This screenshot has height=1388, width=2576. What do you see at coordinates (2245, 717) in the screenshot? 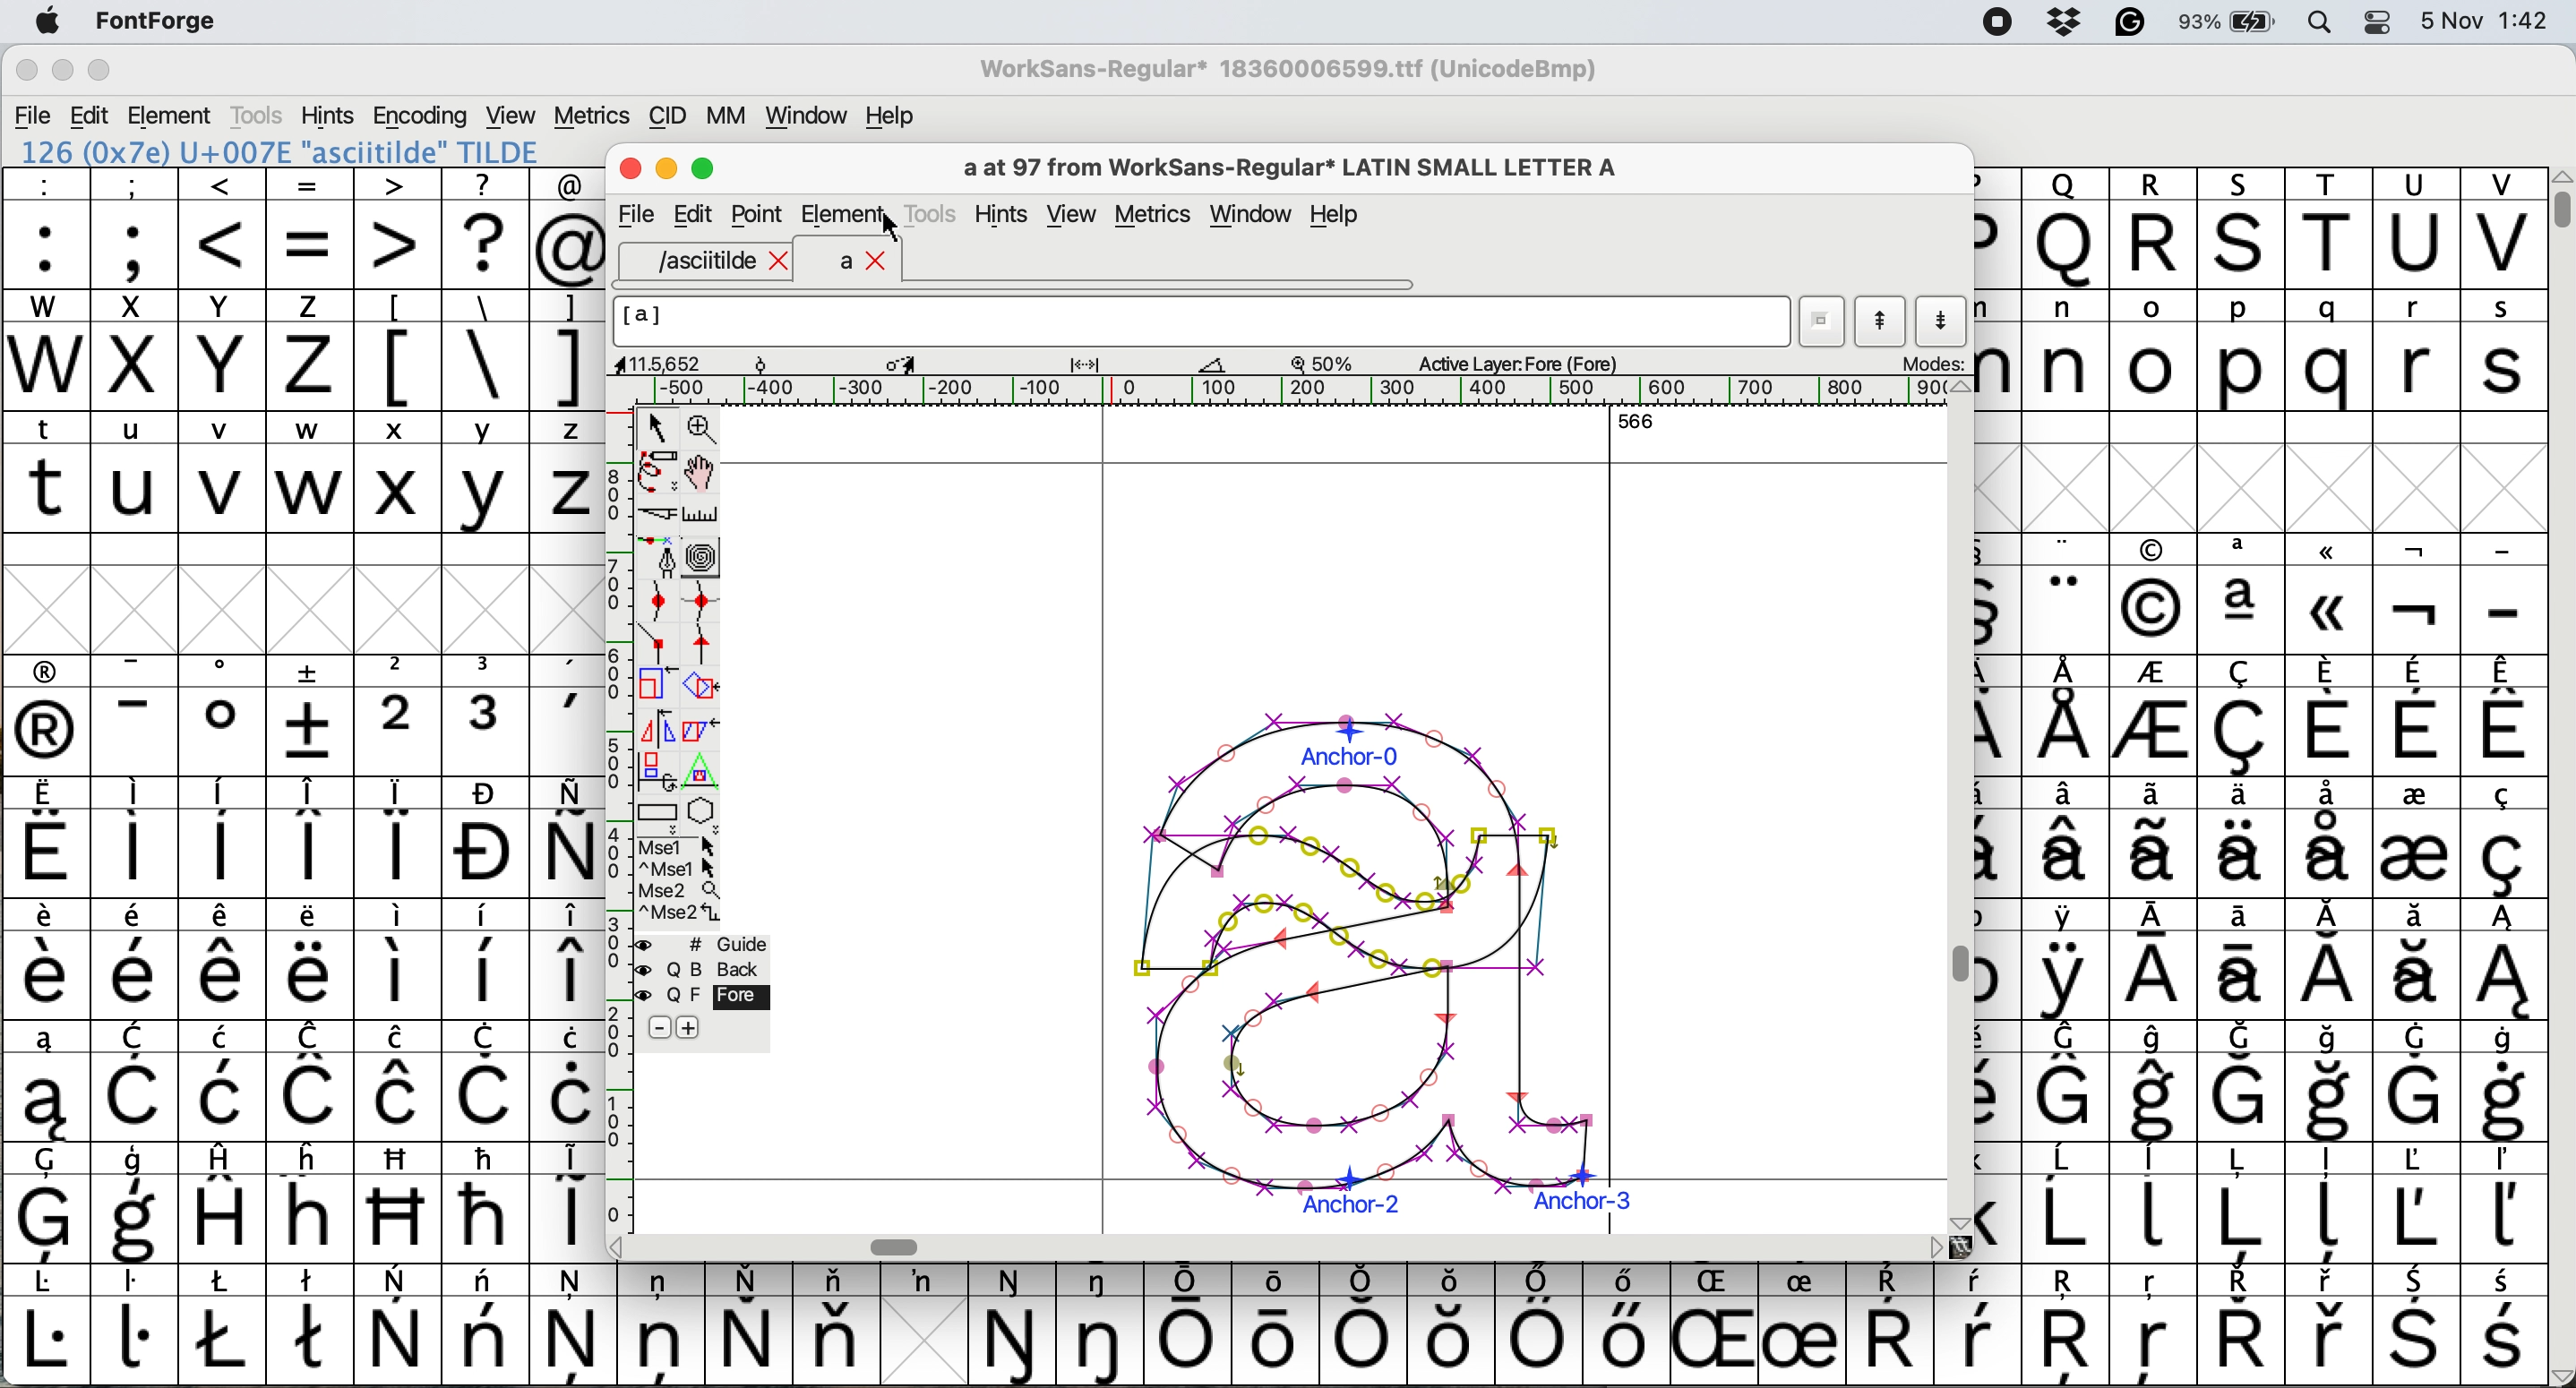
I see `symbol` at bounding box center [2245, 717].